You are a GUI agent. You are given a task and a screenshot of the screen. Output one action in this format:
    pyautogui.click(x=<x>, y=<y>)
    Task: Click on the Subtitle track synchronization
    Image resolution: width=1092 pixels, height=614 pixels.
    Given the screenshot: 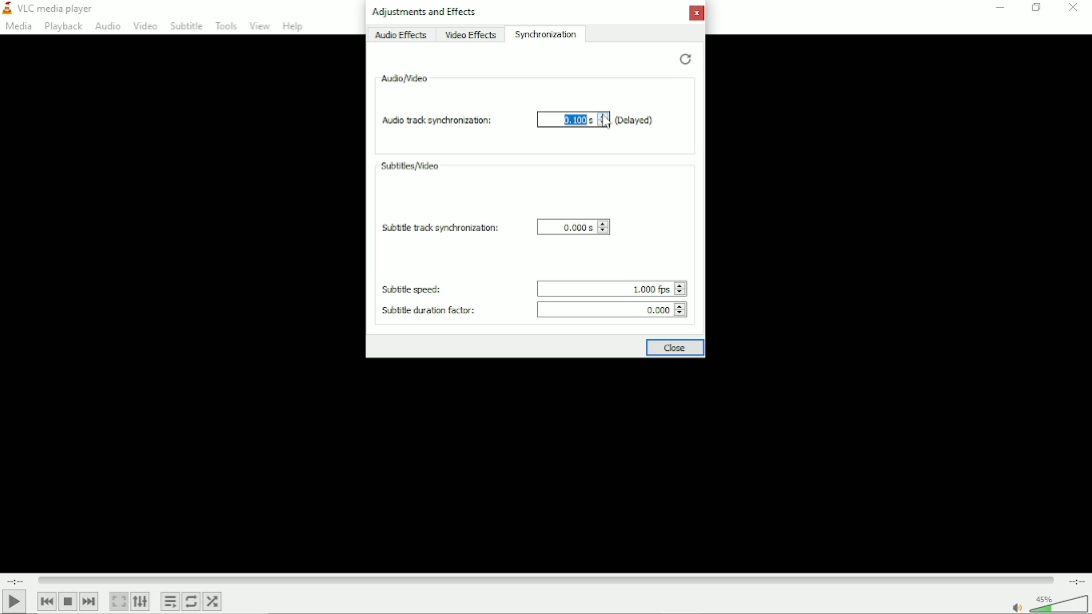 What is the action you would take?
    pyautogui.click(x=438, y=226)
    